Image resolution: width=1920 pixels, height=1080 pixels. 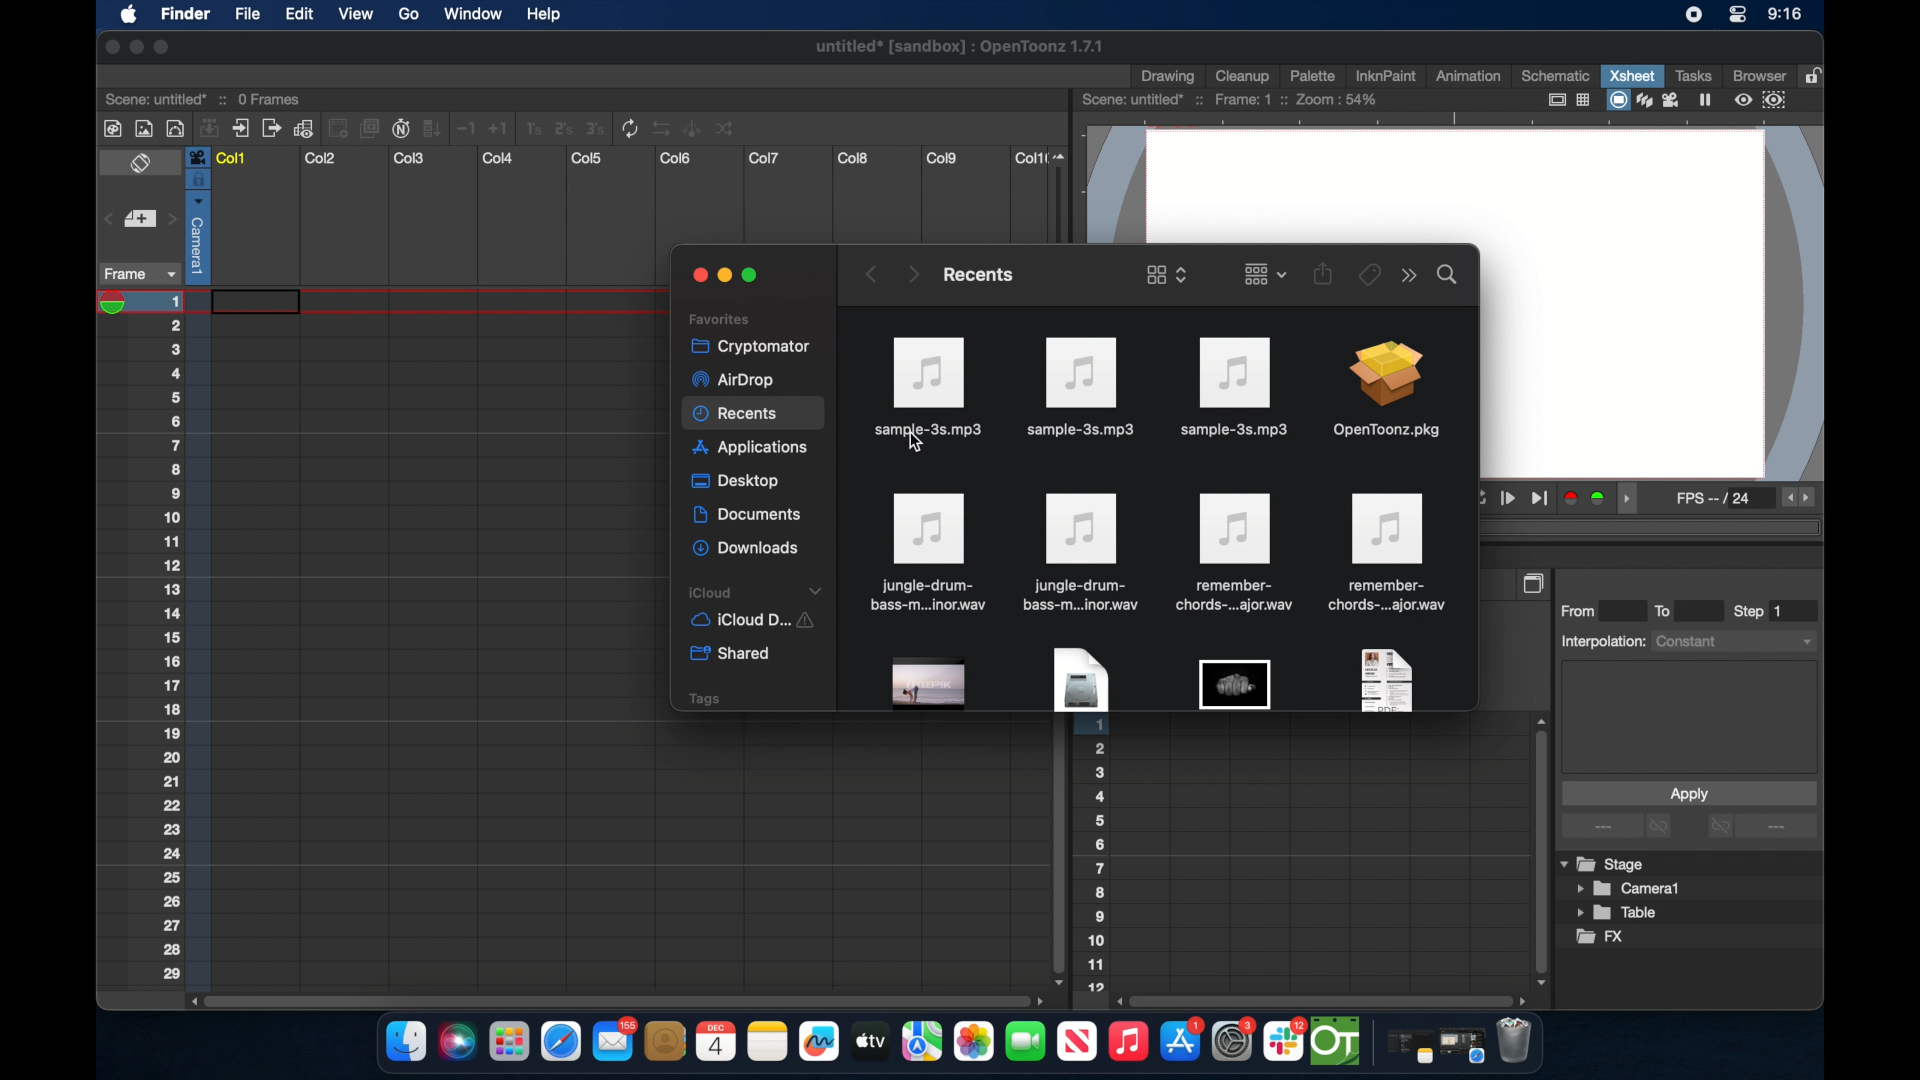 I want to click on file, so click(x=1390, y=553).